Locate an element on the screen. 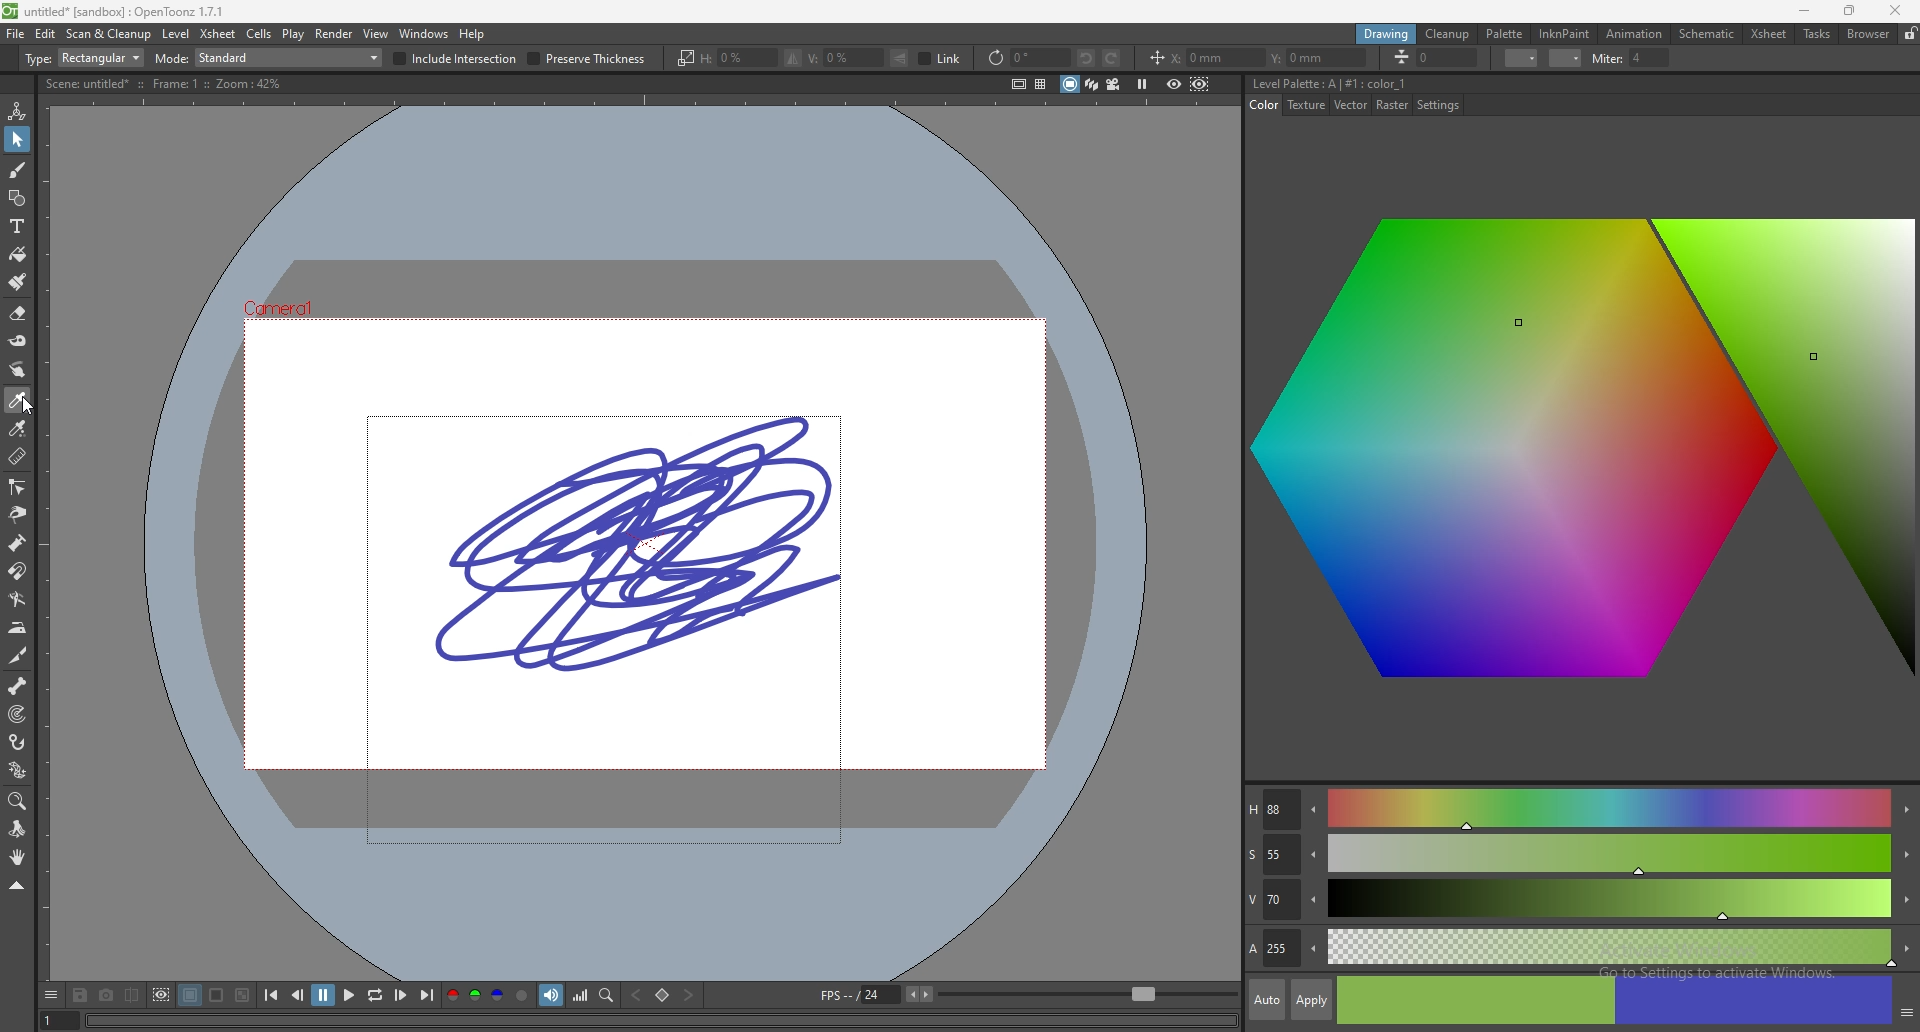  cursor is located at coordinates (30, 405).